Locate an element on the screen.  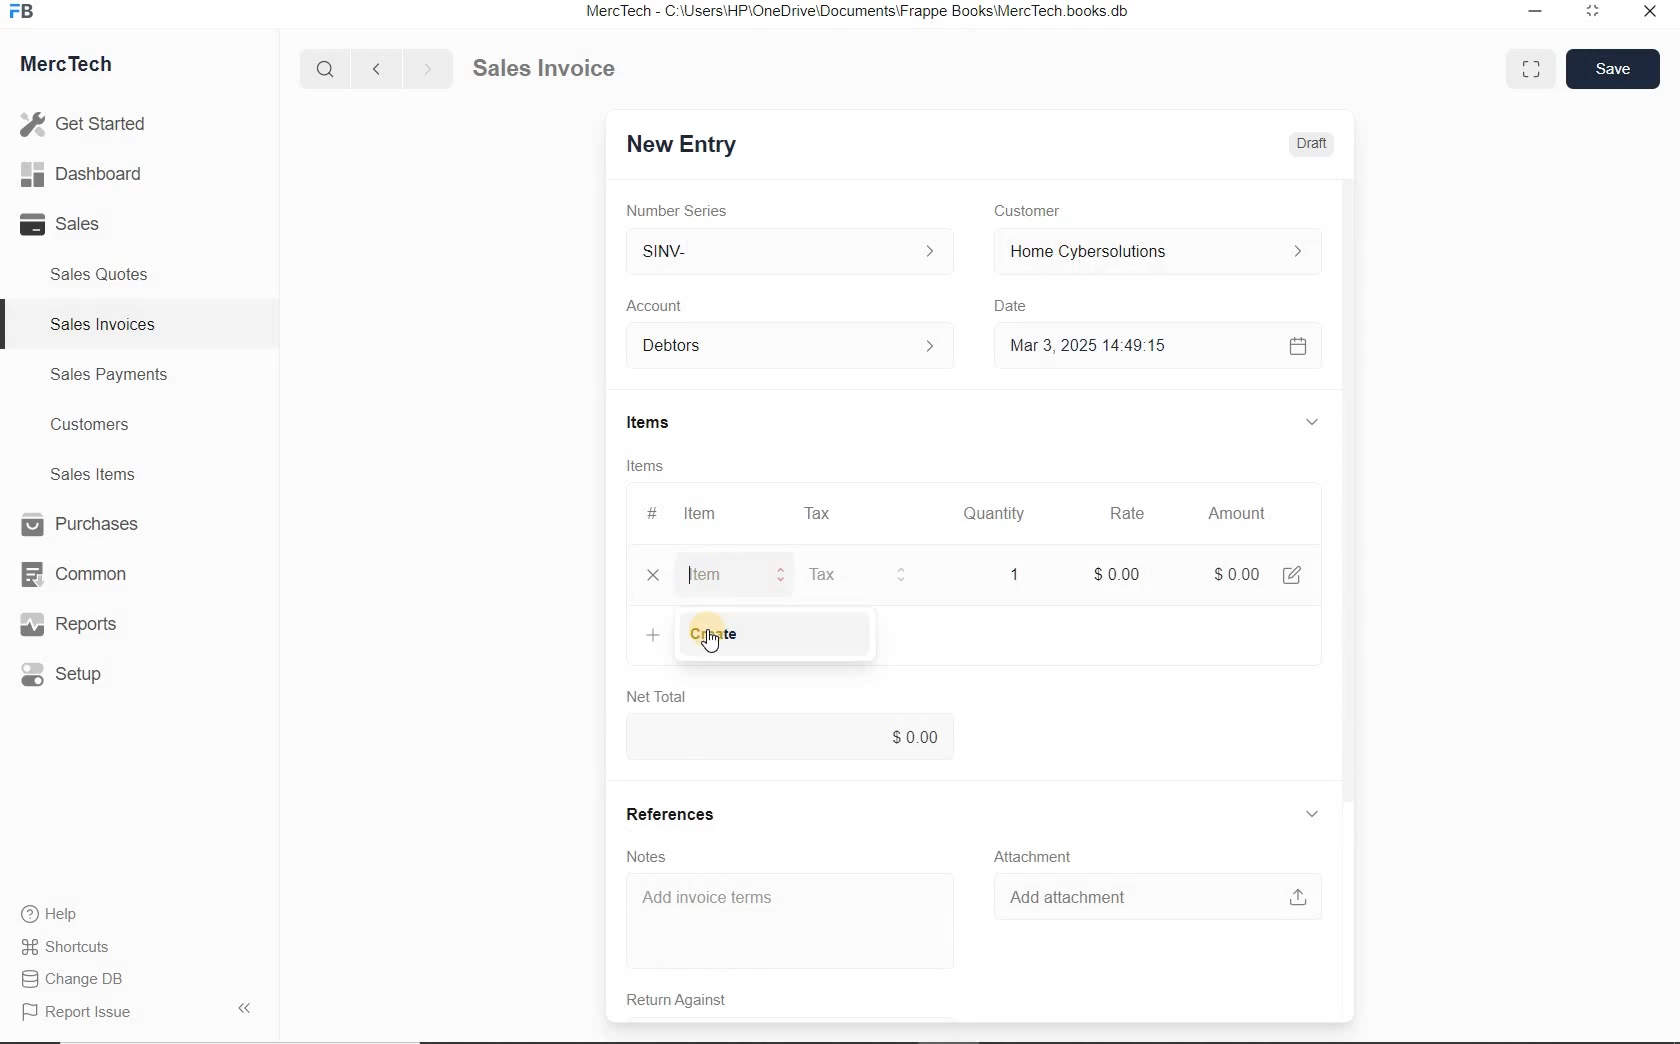
amount: $0.00 is located at coordinates (1229, 573).